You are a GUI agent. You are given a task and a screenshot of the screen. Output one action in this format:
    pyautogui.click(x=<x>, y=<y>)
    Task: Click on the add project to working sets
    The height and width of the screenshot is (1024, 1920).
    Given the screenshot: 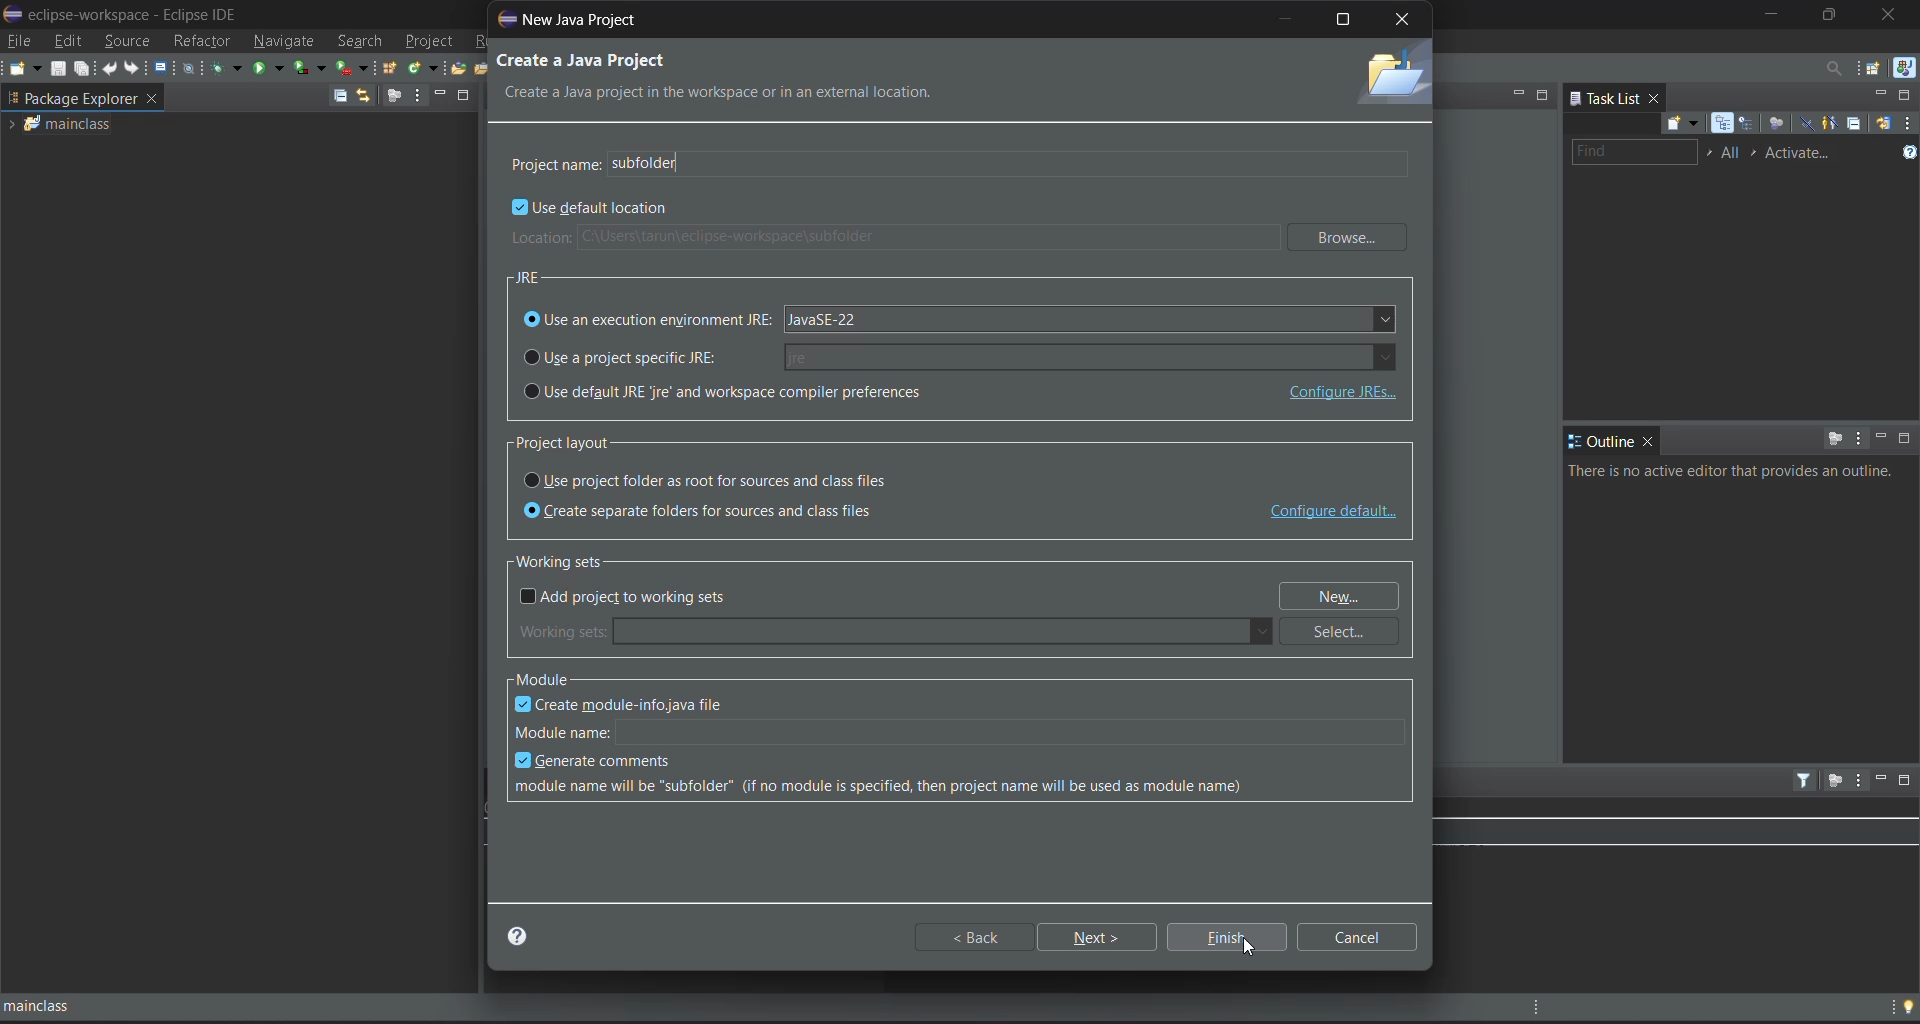 What is the action you would take?
    pyautogui.click(x=630, y=598)
    